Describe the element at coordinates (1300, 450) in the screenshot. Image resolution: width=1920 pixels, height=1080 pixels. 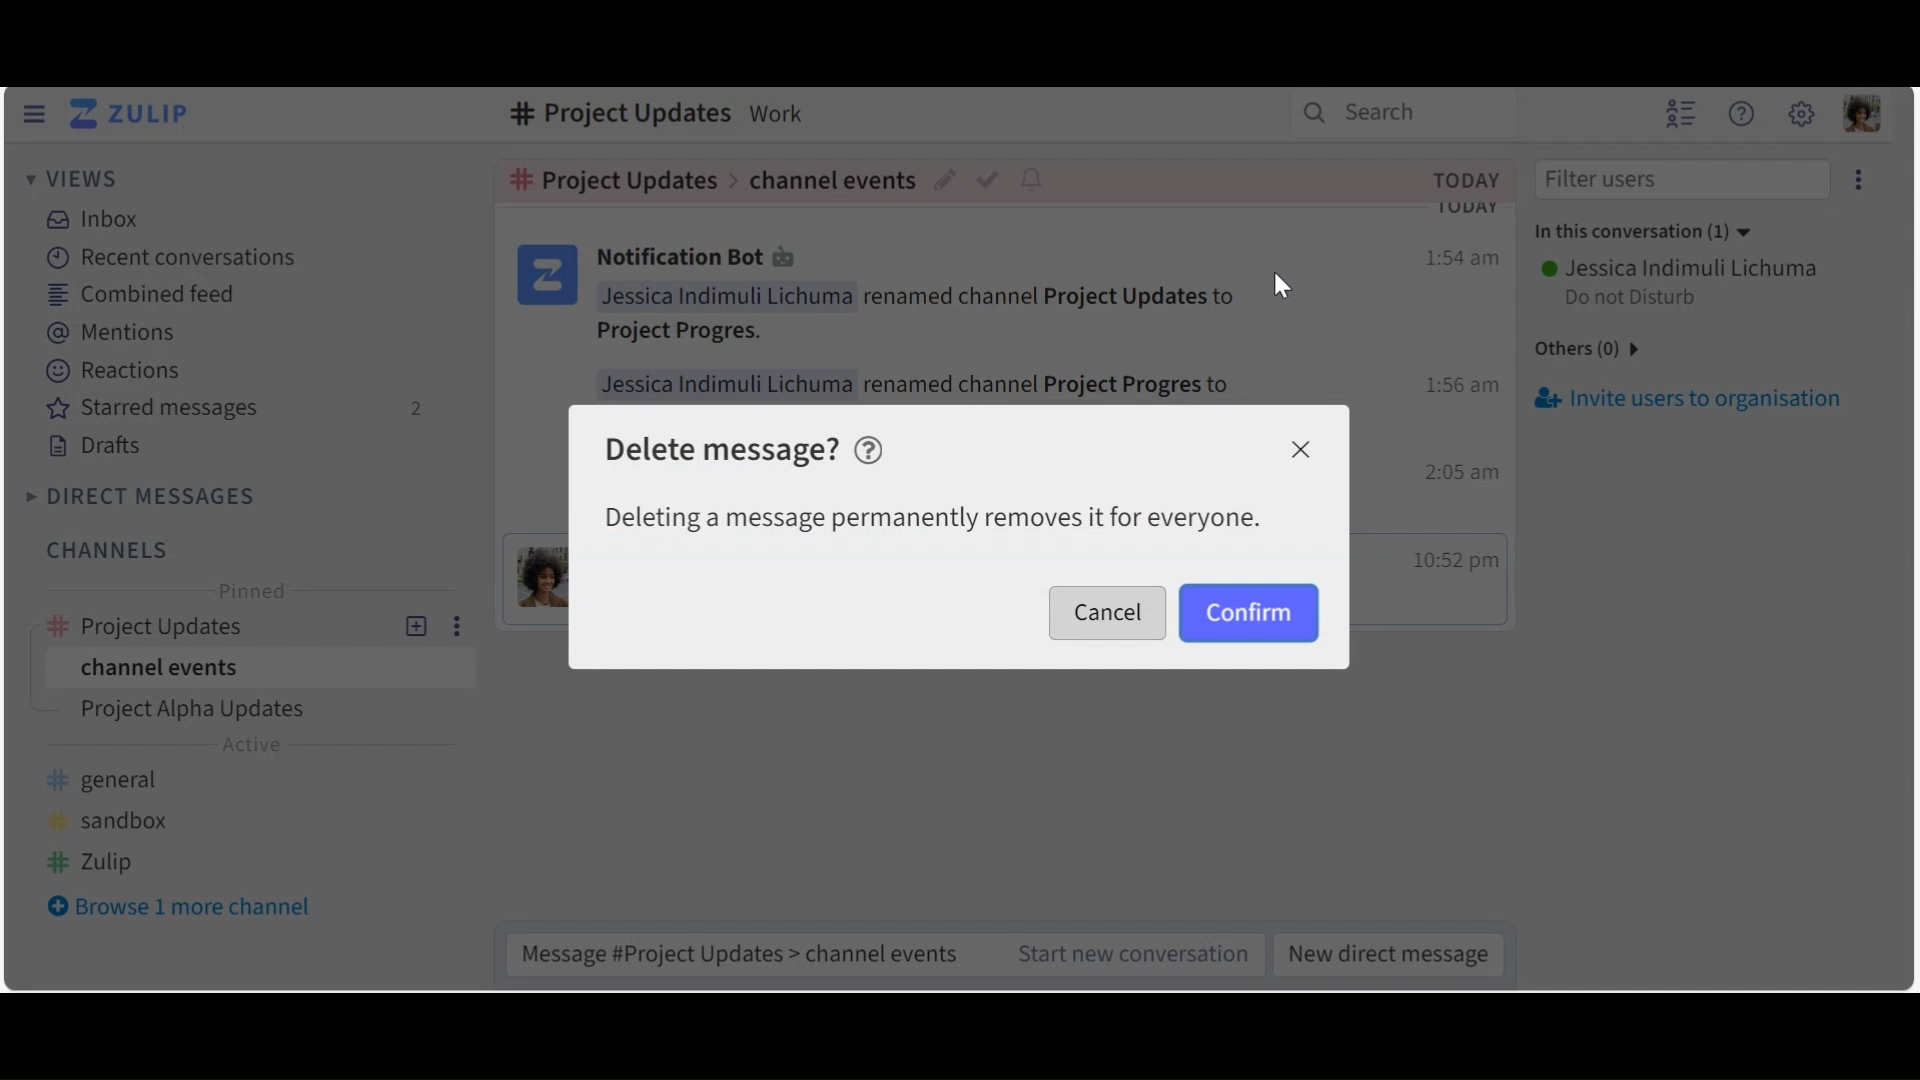
I see `Cancel` at that location.